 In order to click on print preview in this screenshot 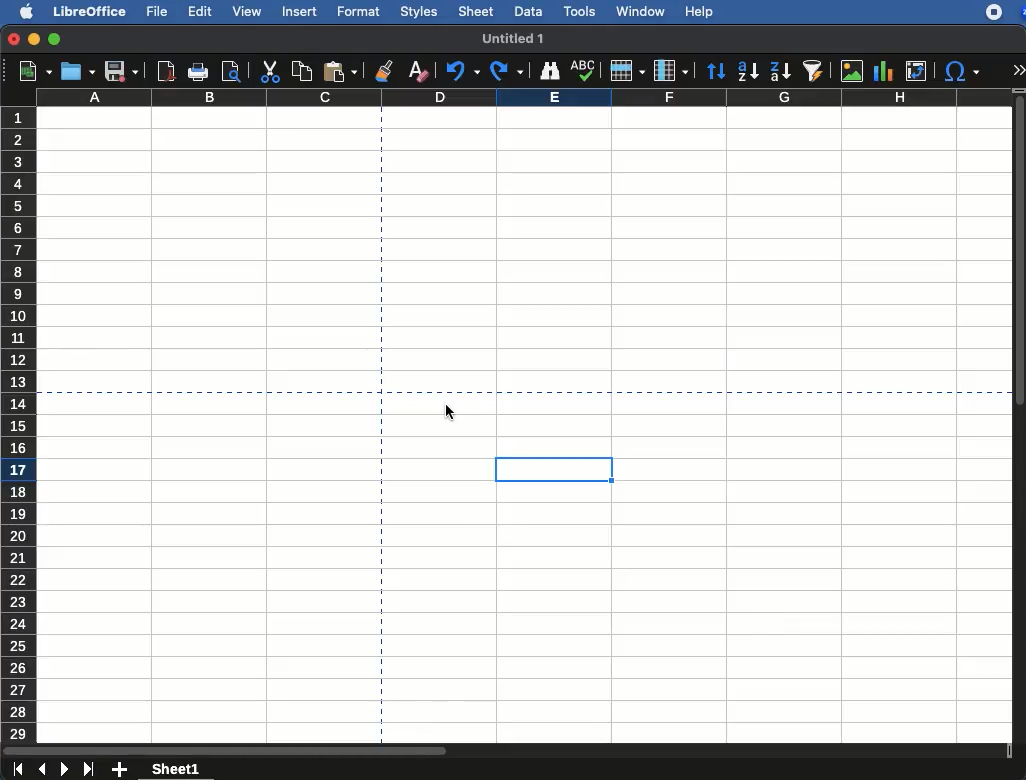, I will do `click(230, 71)`.